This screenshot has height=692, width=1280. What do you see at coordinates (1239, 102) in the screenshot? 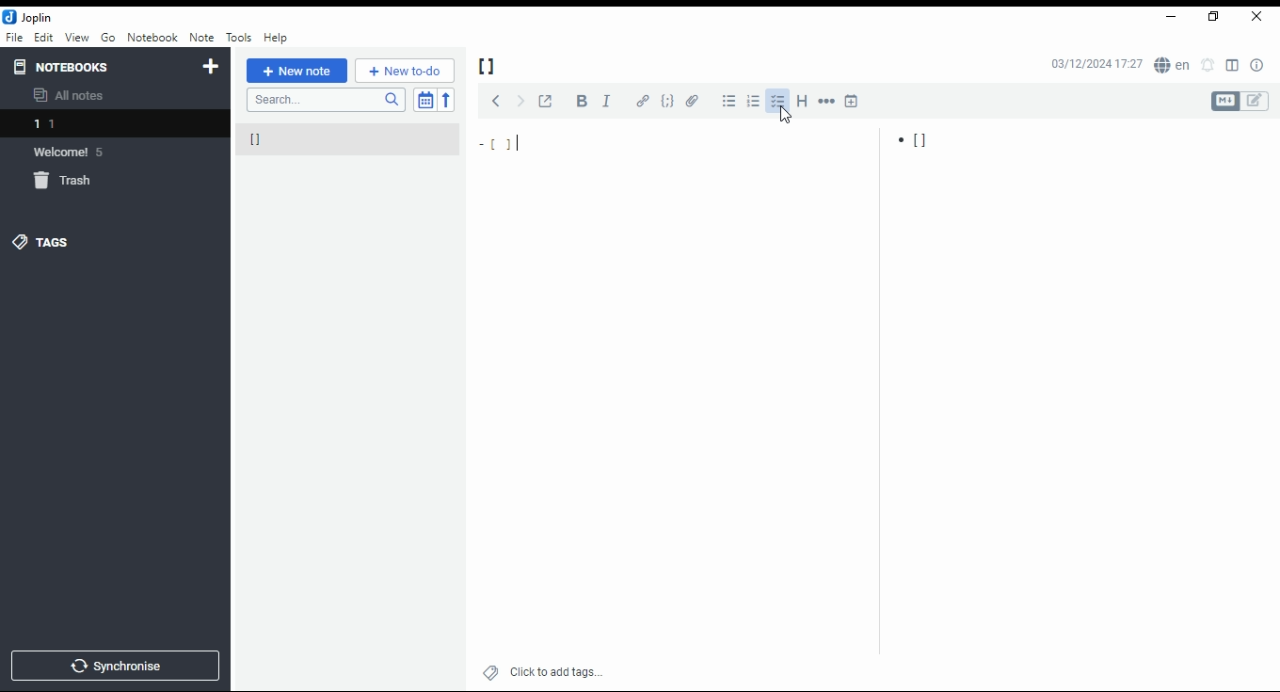
I see `toggle editors` at bounding box center [1239, 102].